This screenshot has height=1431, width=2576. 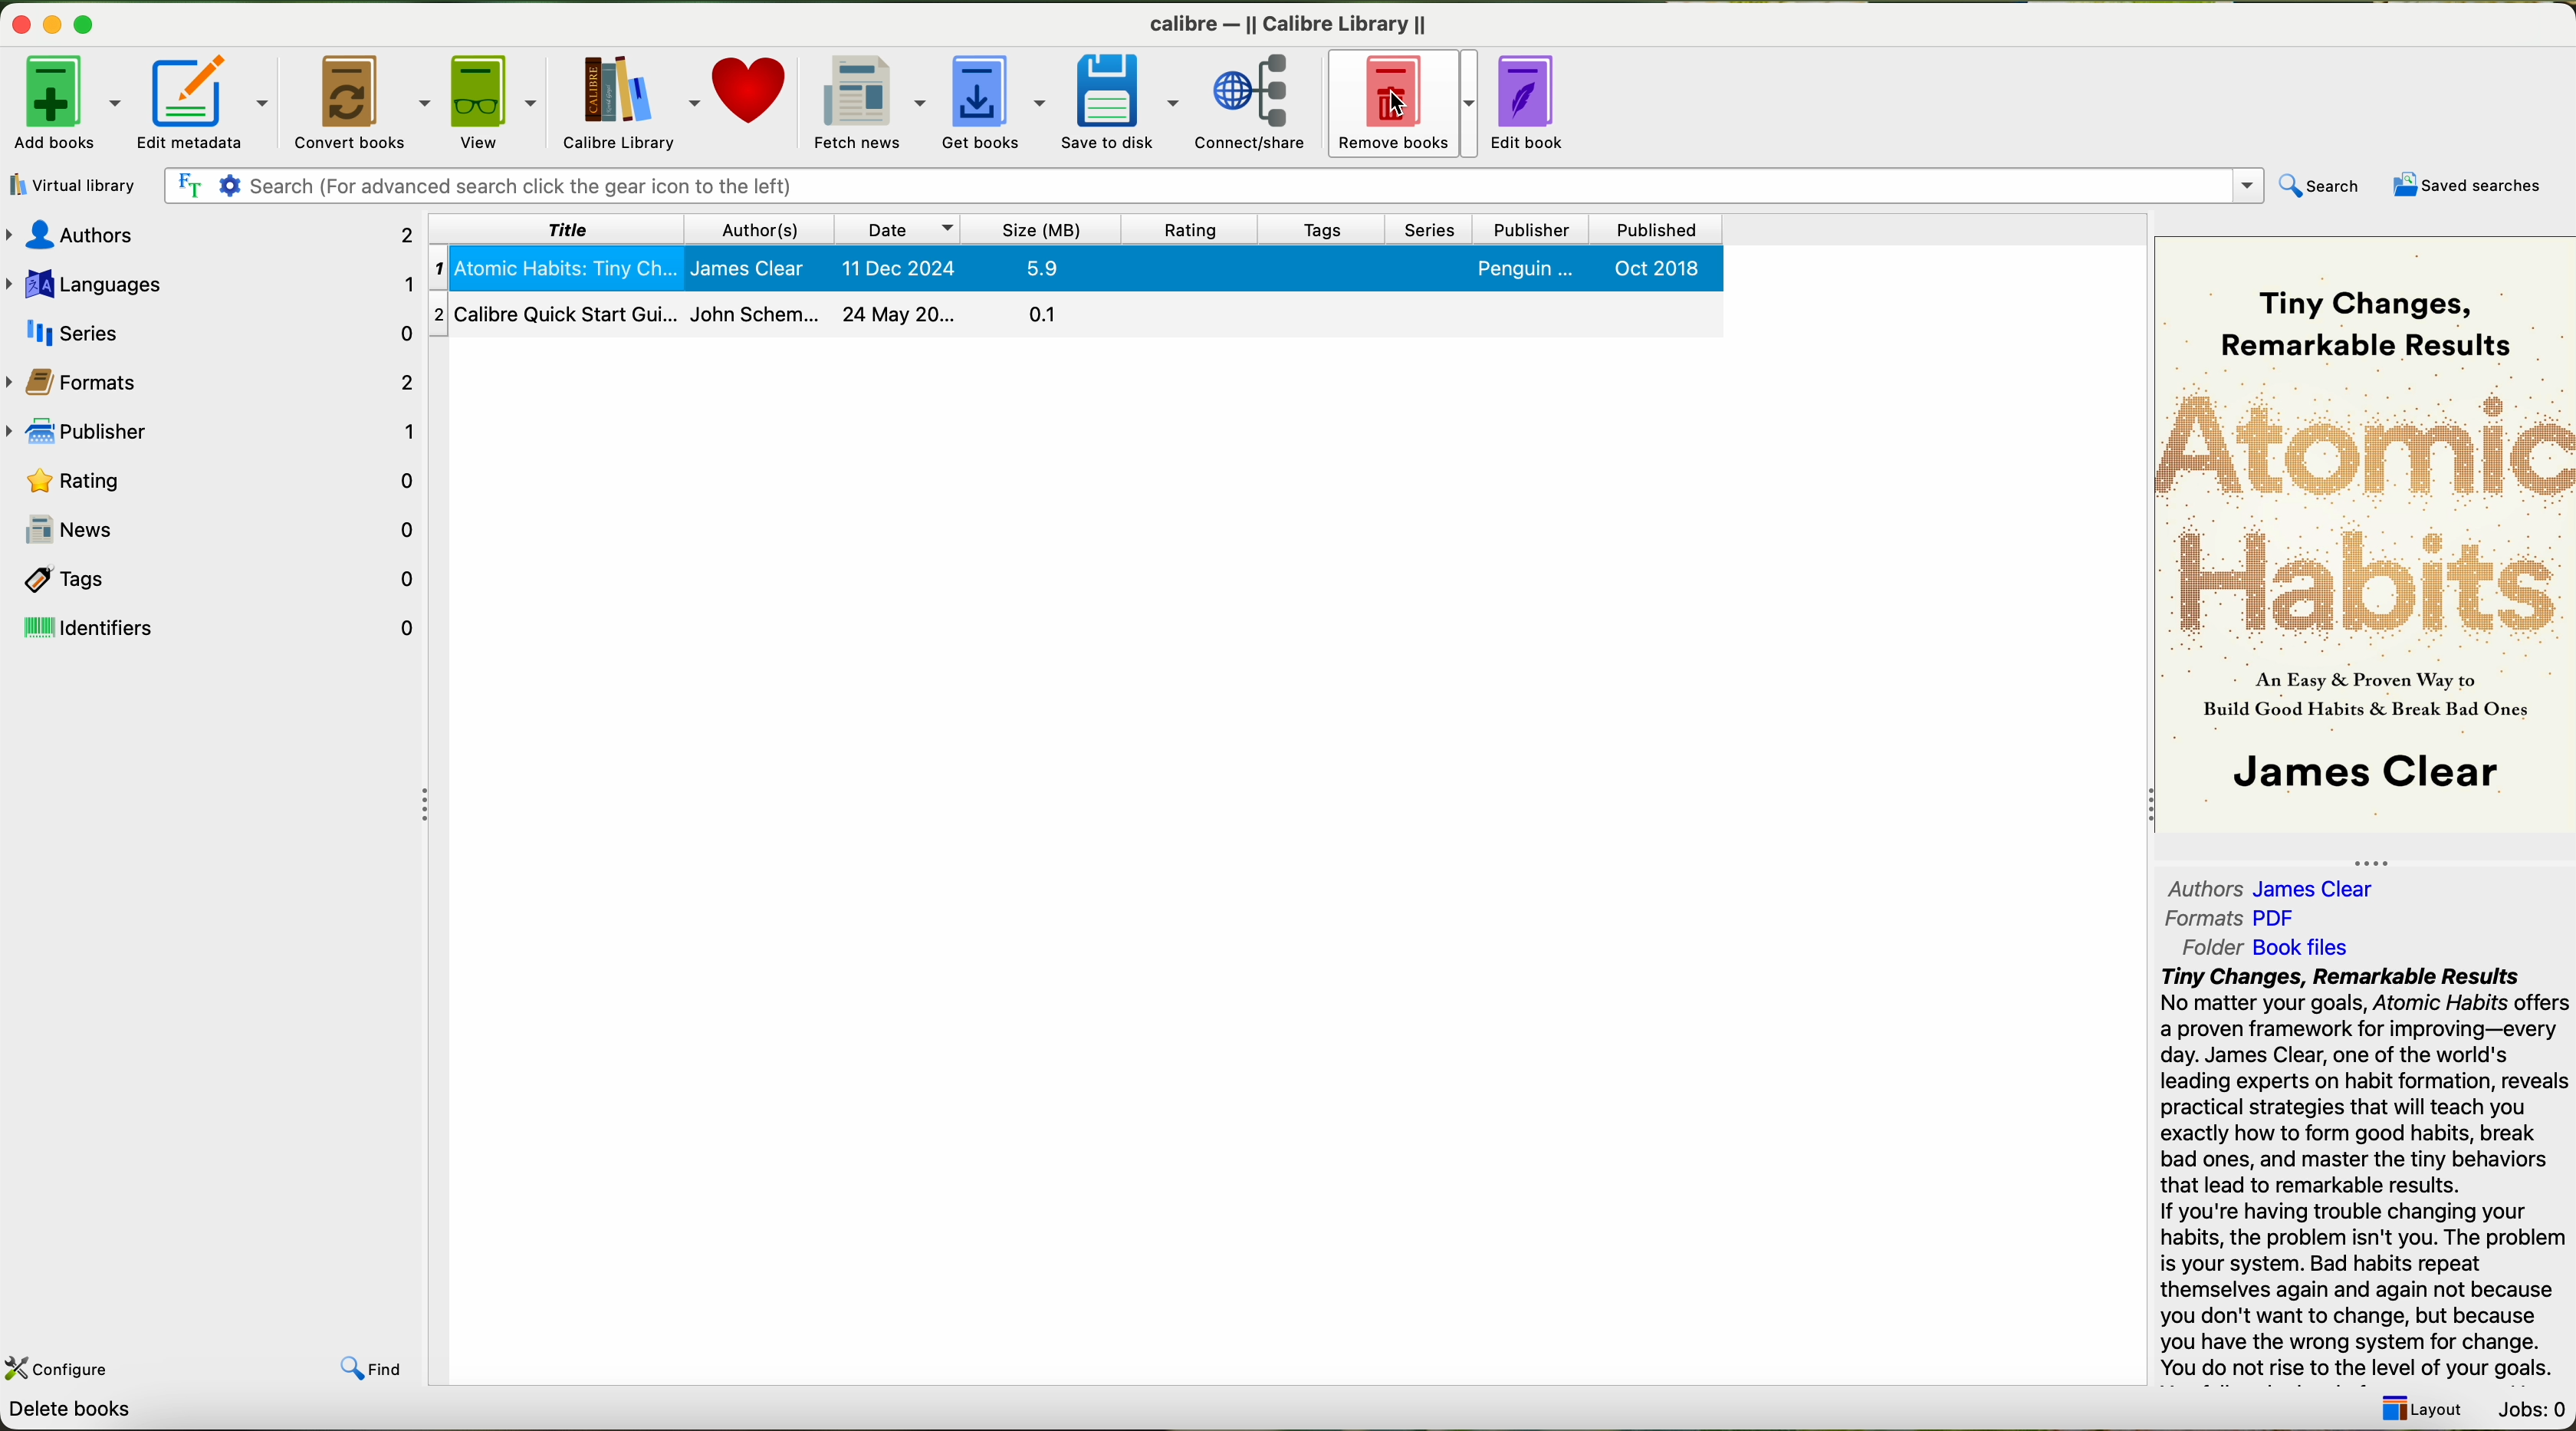 What do you see at coordinates (868, 101) in the screenshot?
I see `fletch news` at bounding box center [868, 101].